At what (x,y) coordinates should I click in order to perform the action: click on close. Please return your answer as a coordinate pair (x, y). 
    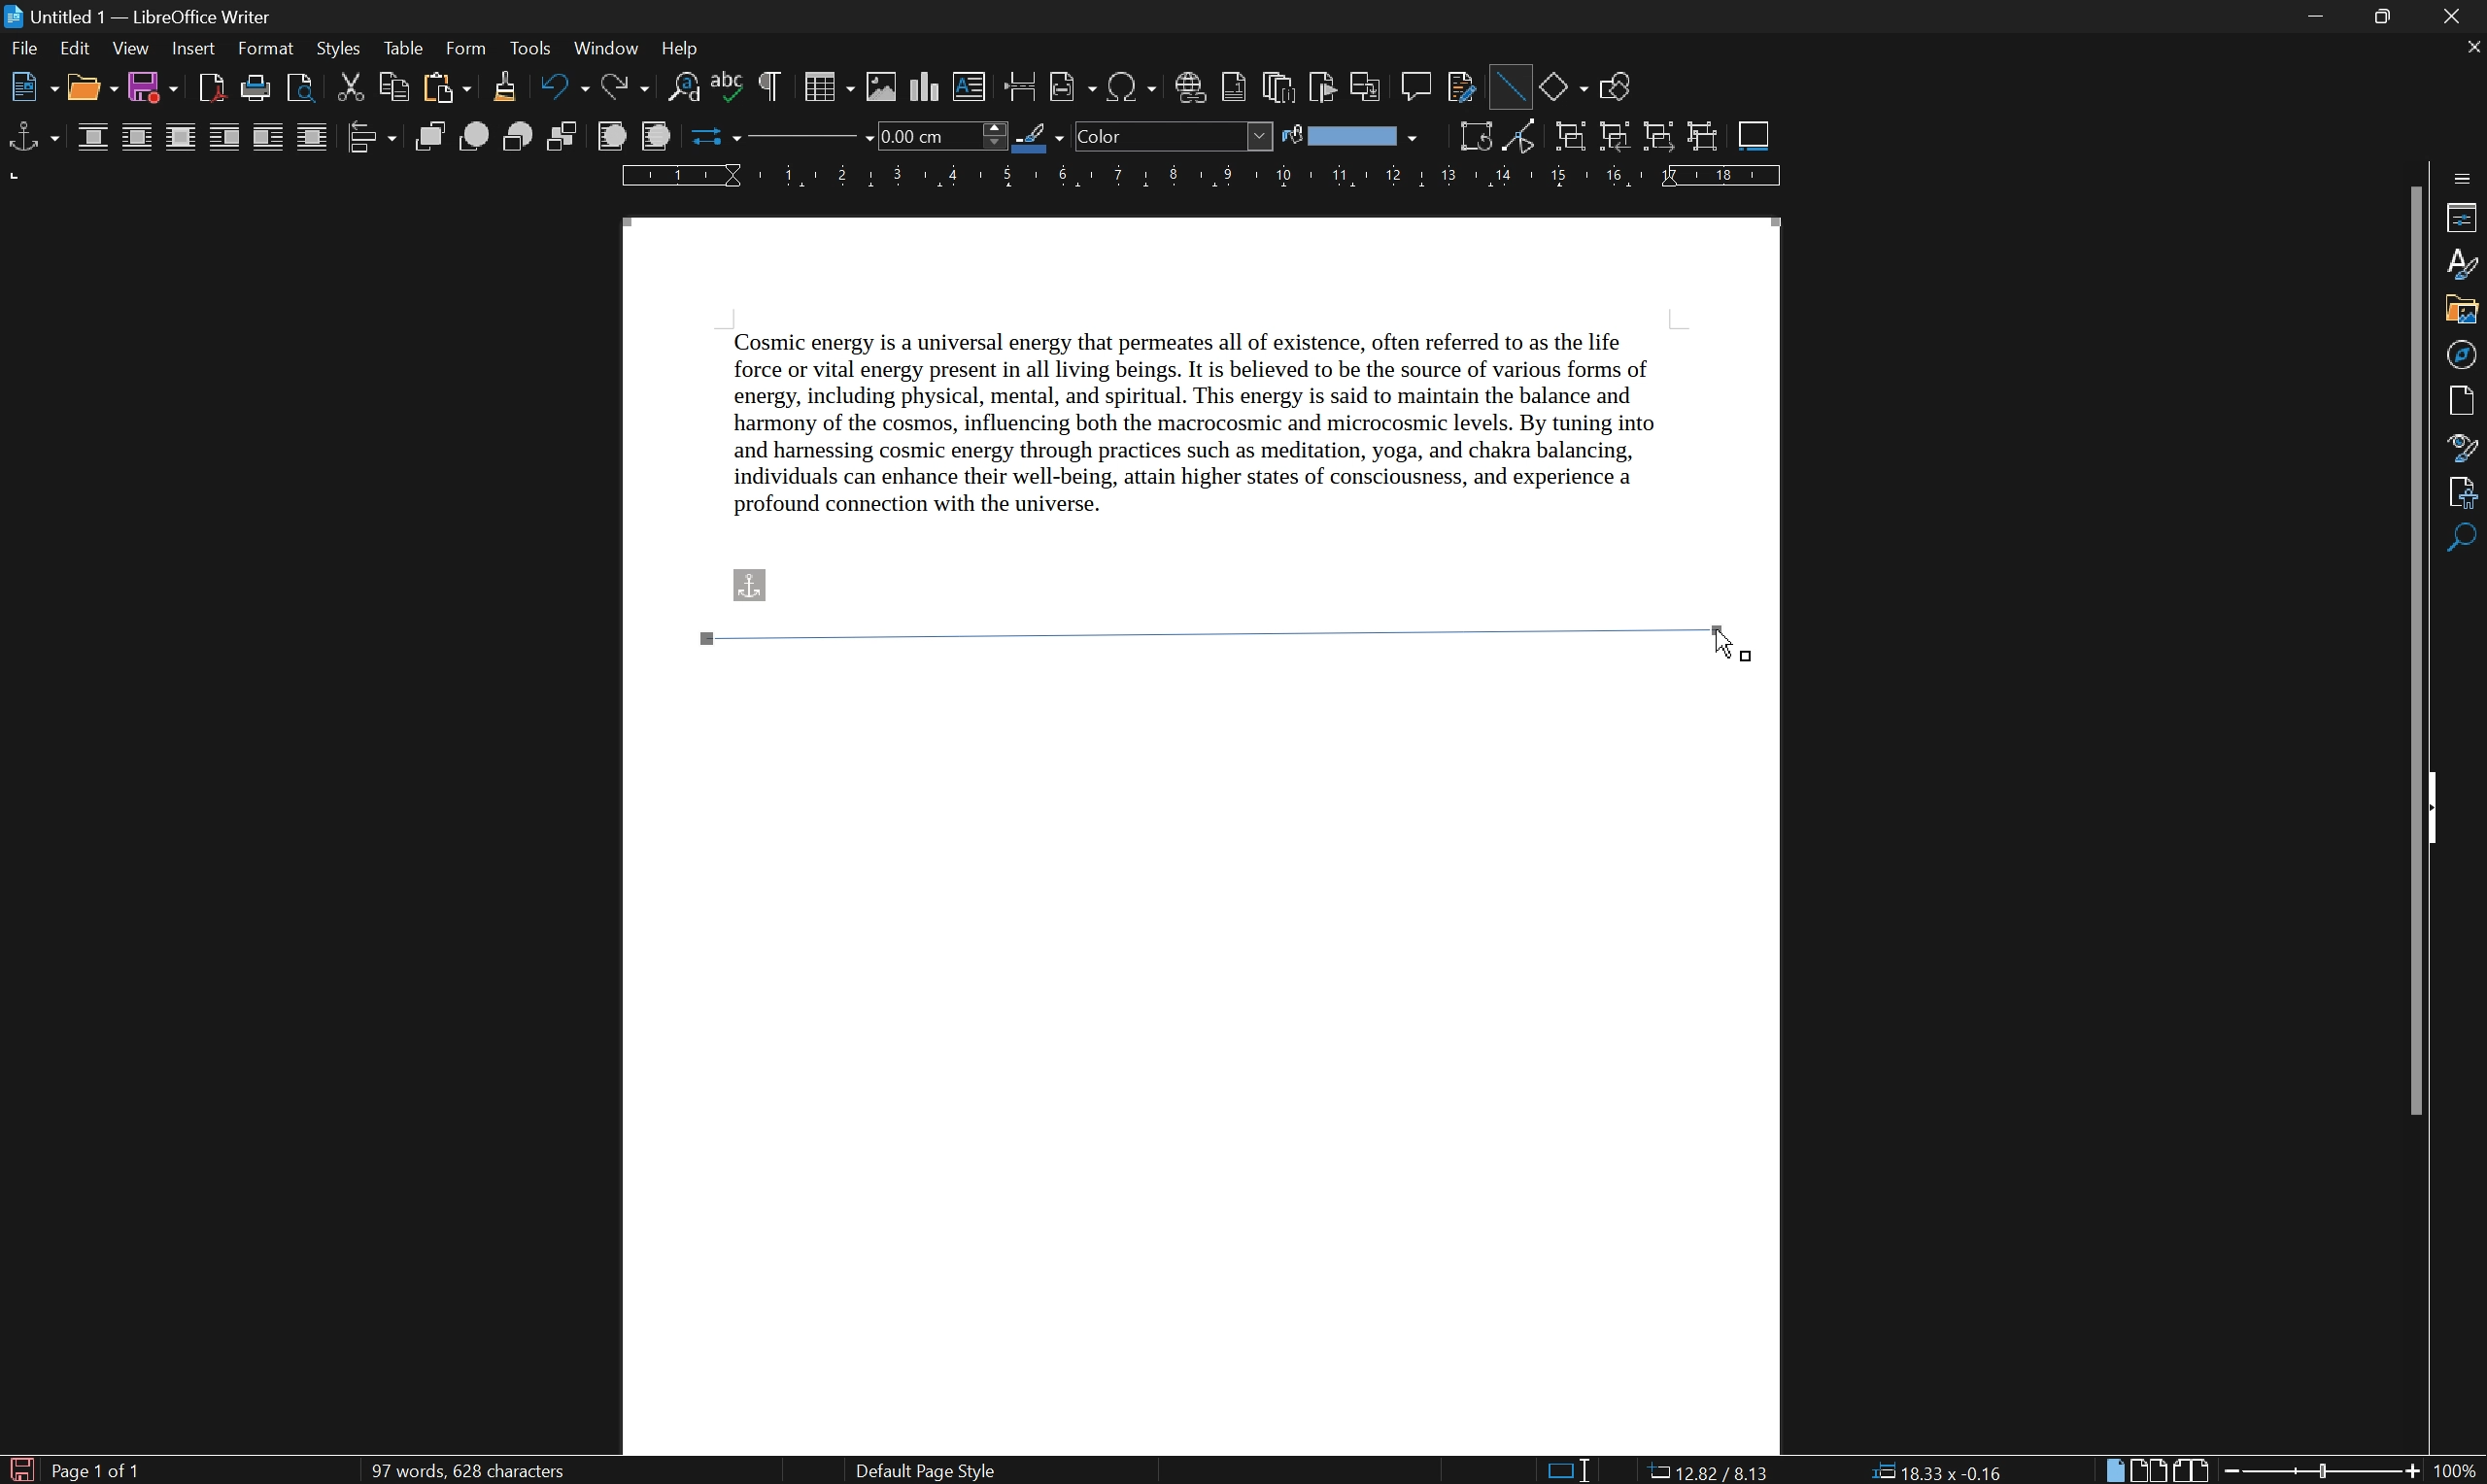
    Looking at the image, I should click on (2461, 16).